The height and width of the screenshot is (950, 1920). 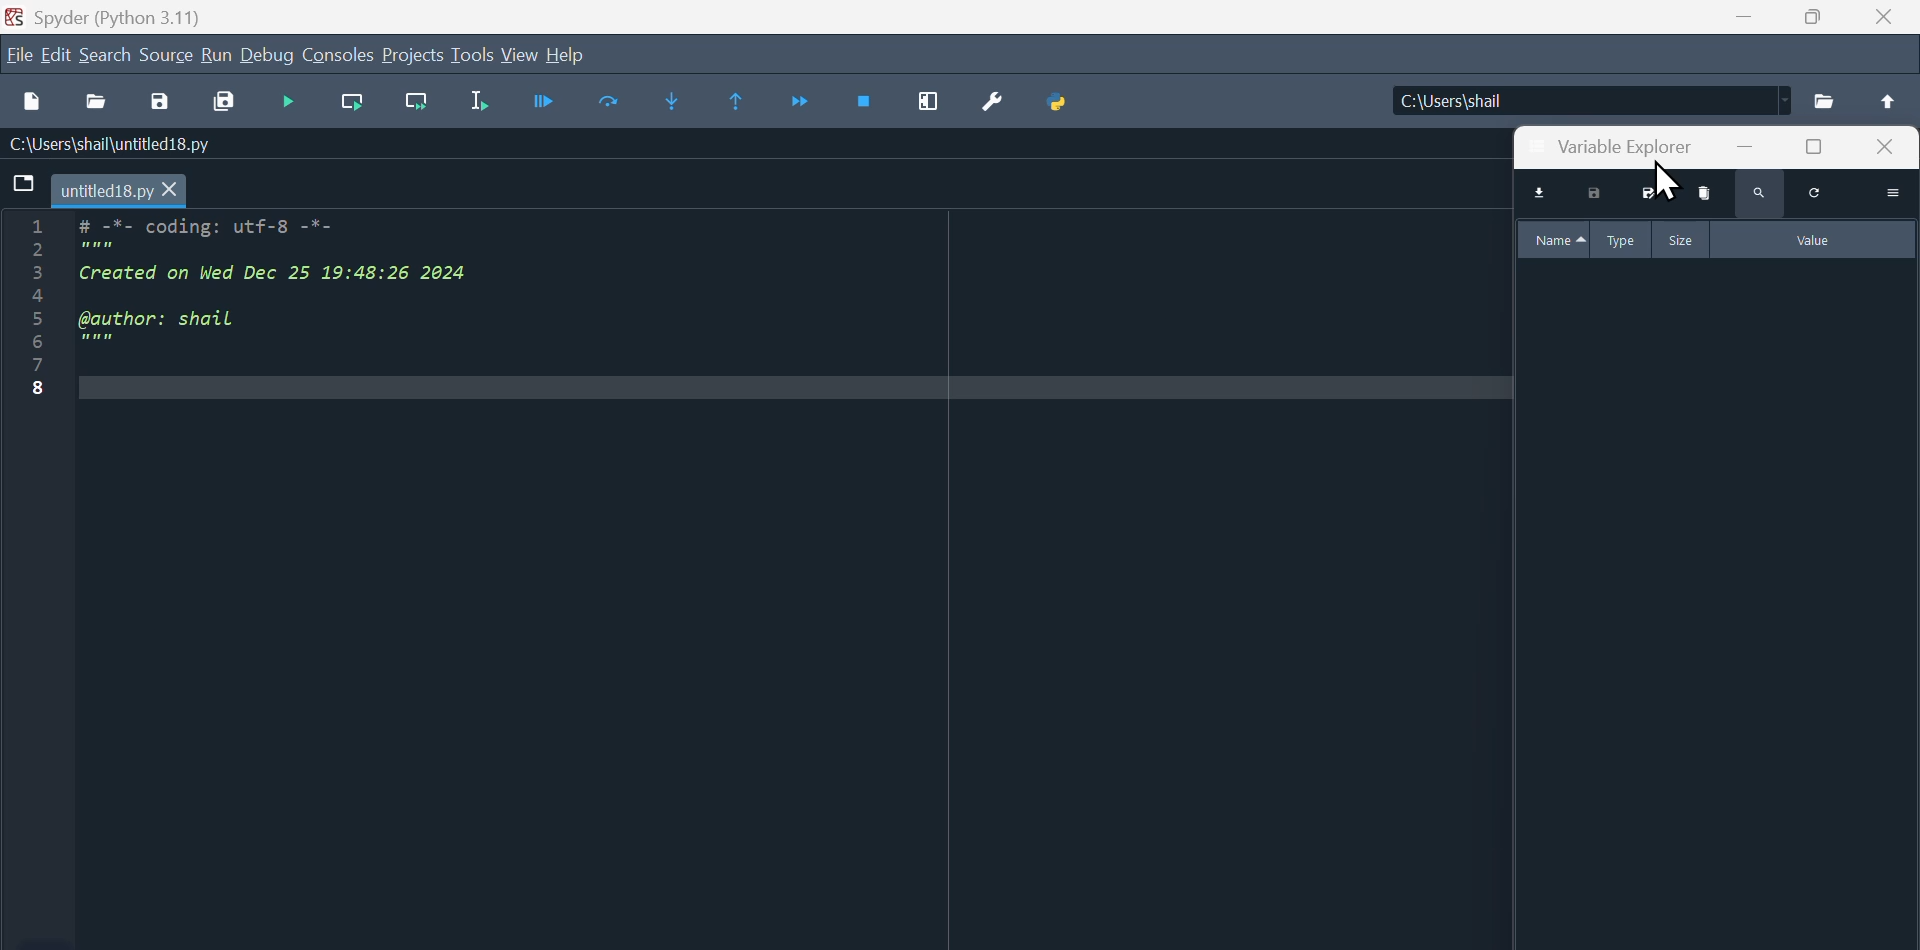 What do you see at coordinates (225, 103) in the screenshot?
I see `Save all` at bounding box center [225, 103].